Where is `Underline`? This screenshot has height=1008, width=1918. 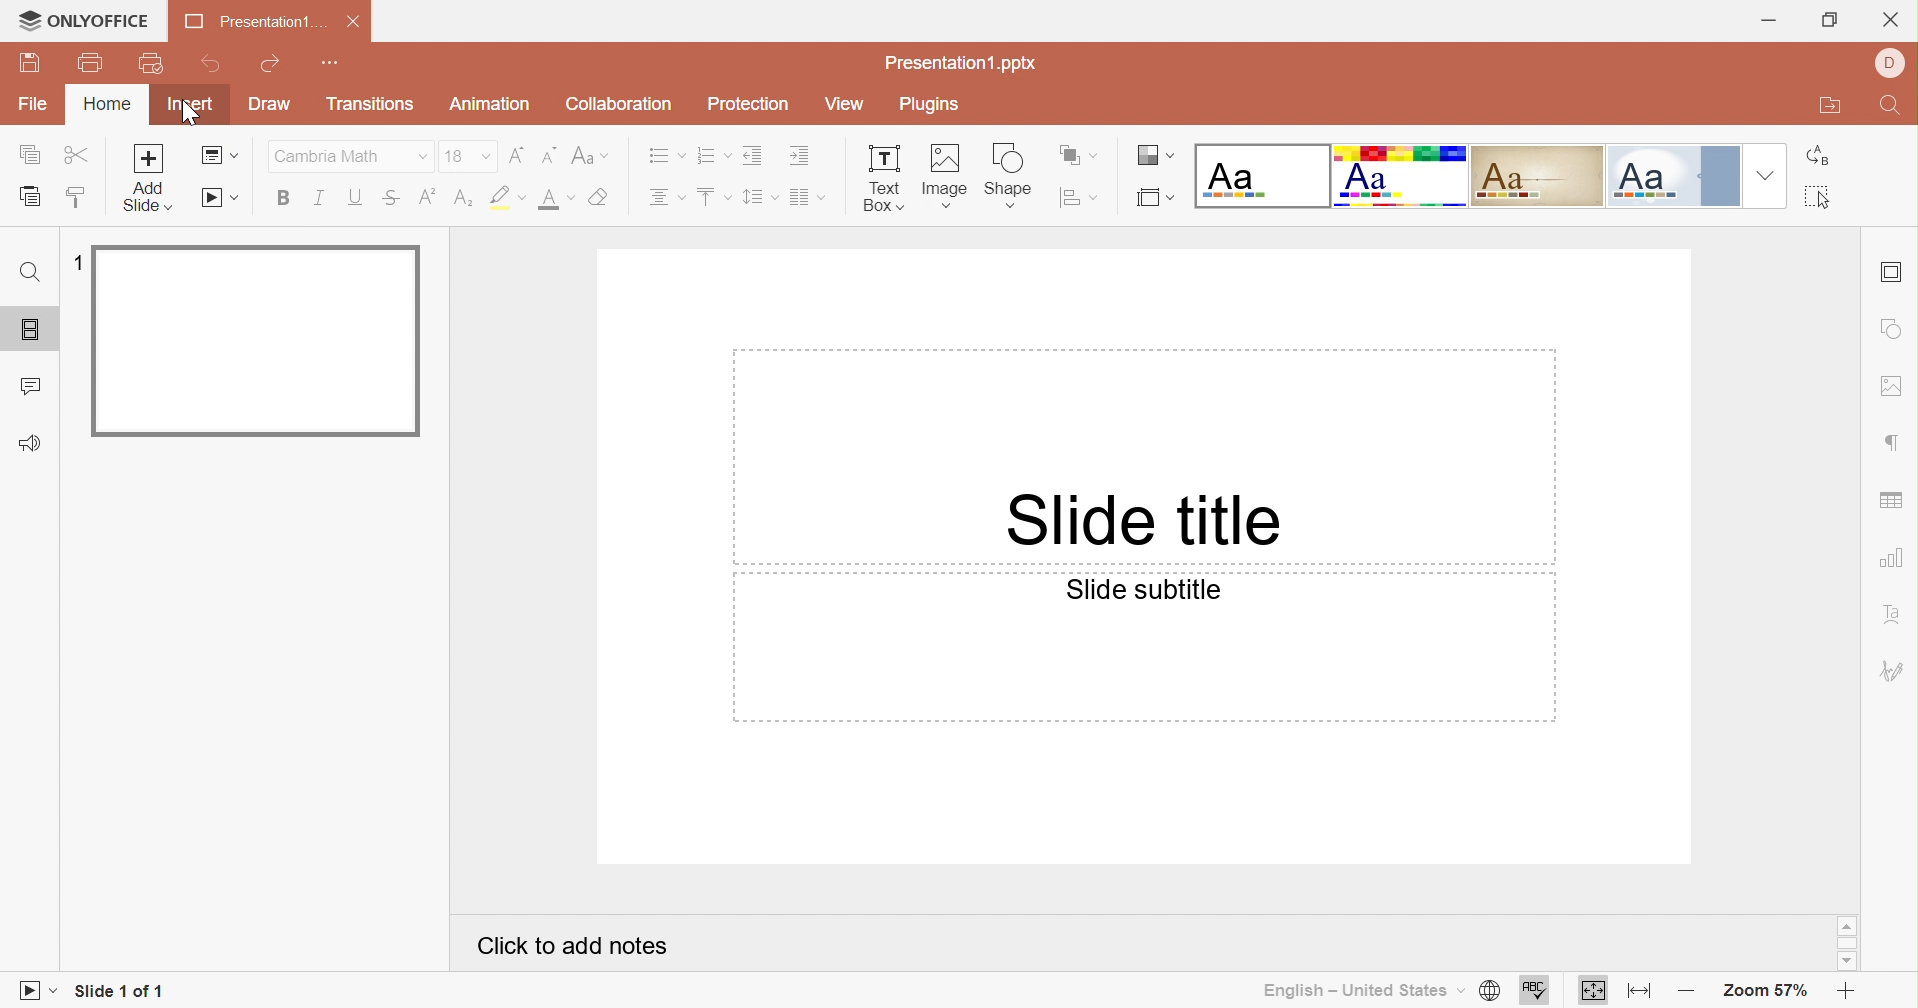
Underline is located at coordinates (355, 199).